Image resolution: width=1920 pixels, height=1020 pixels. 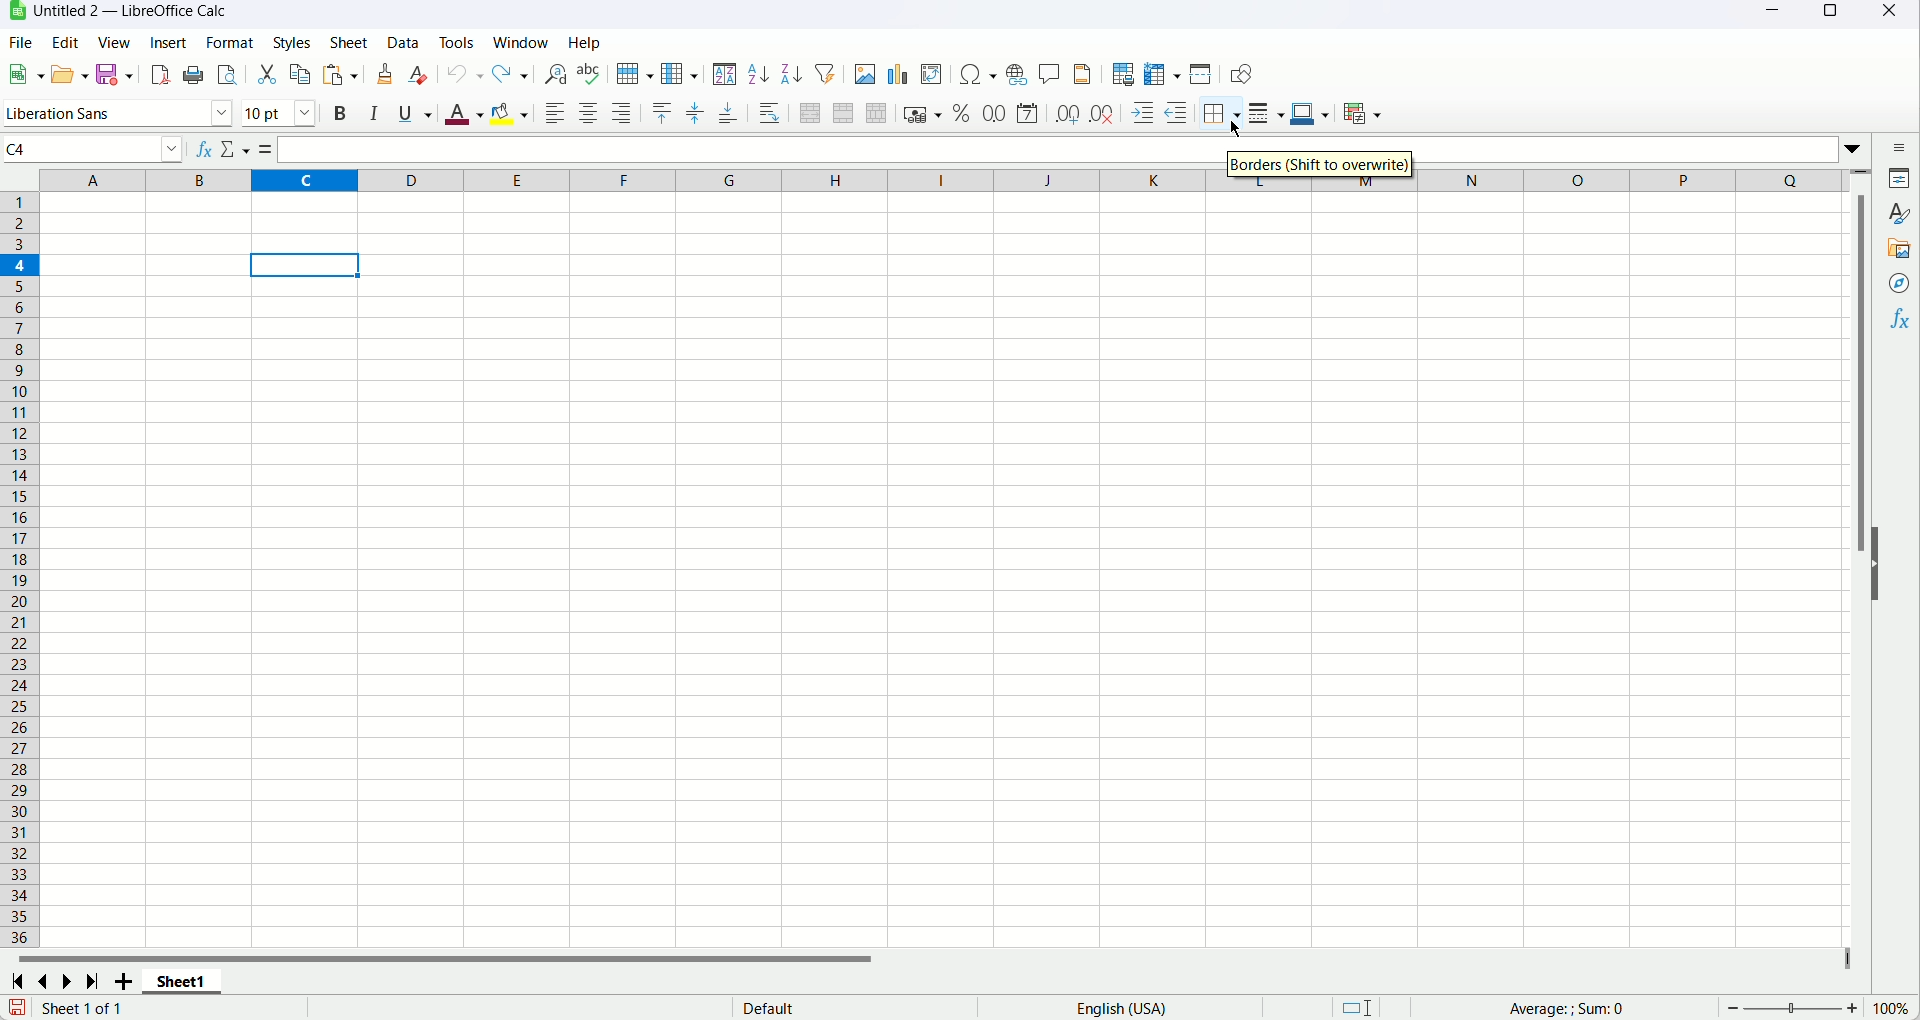 I want to click on Paste, so click(x=340, y=75).